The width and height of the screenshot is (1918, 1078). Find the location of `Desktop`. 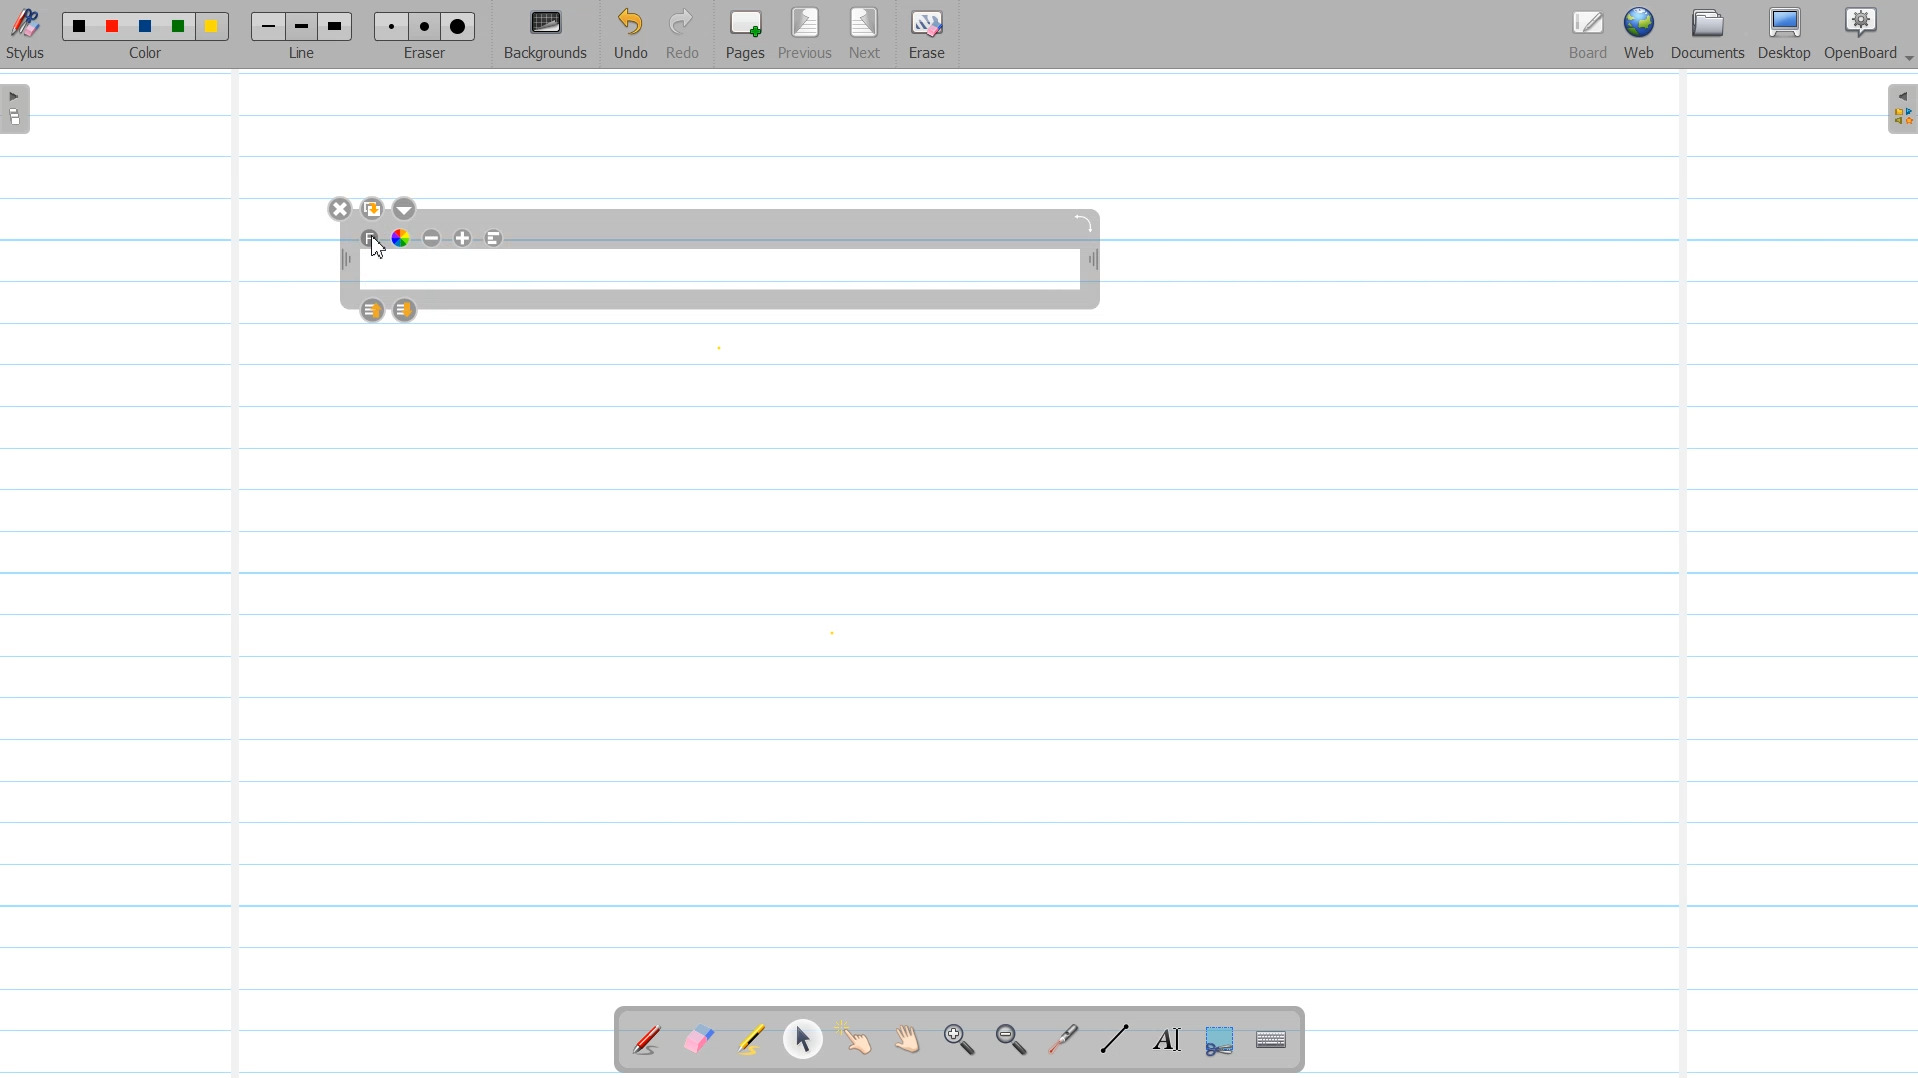

Desktop is located at coordinates (1784, 35).